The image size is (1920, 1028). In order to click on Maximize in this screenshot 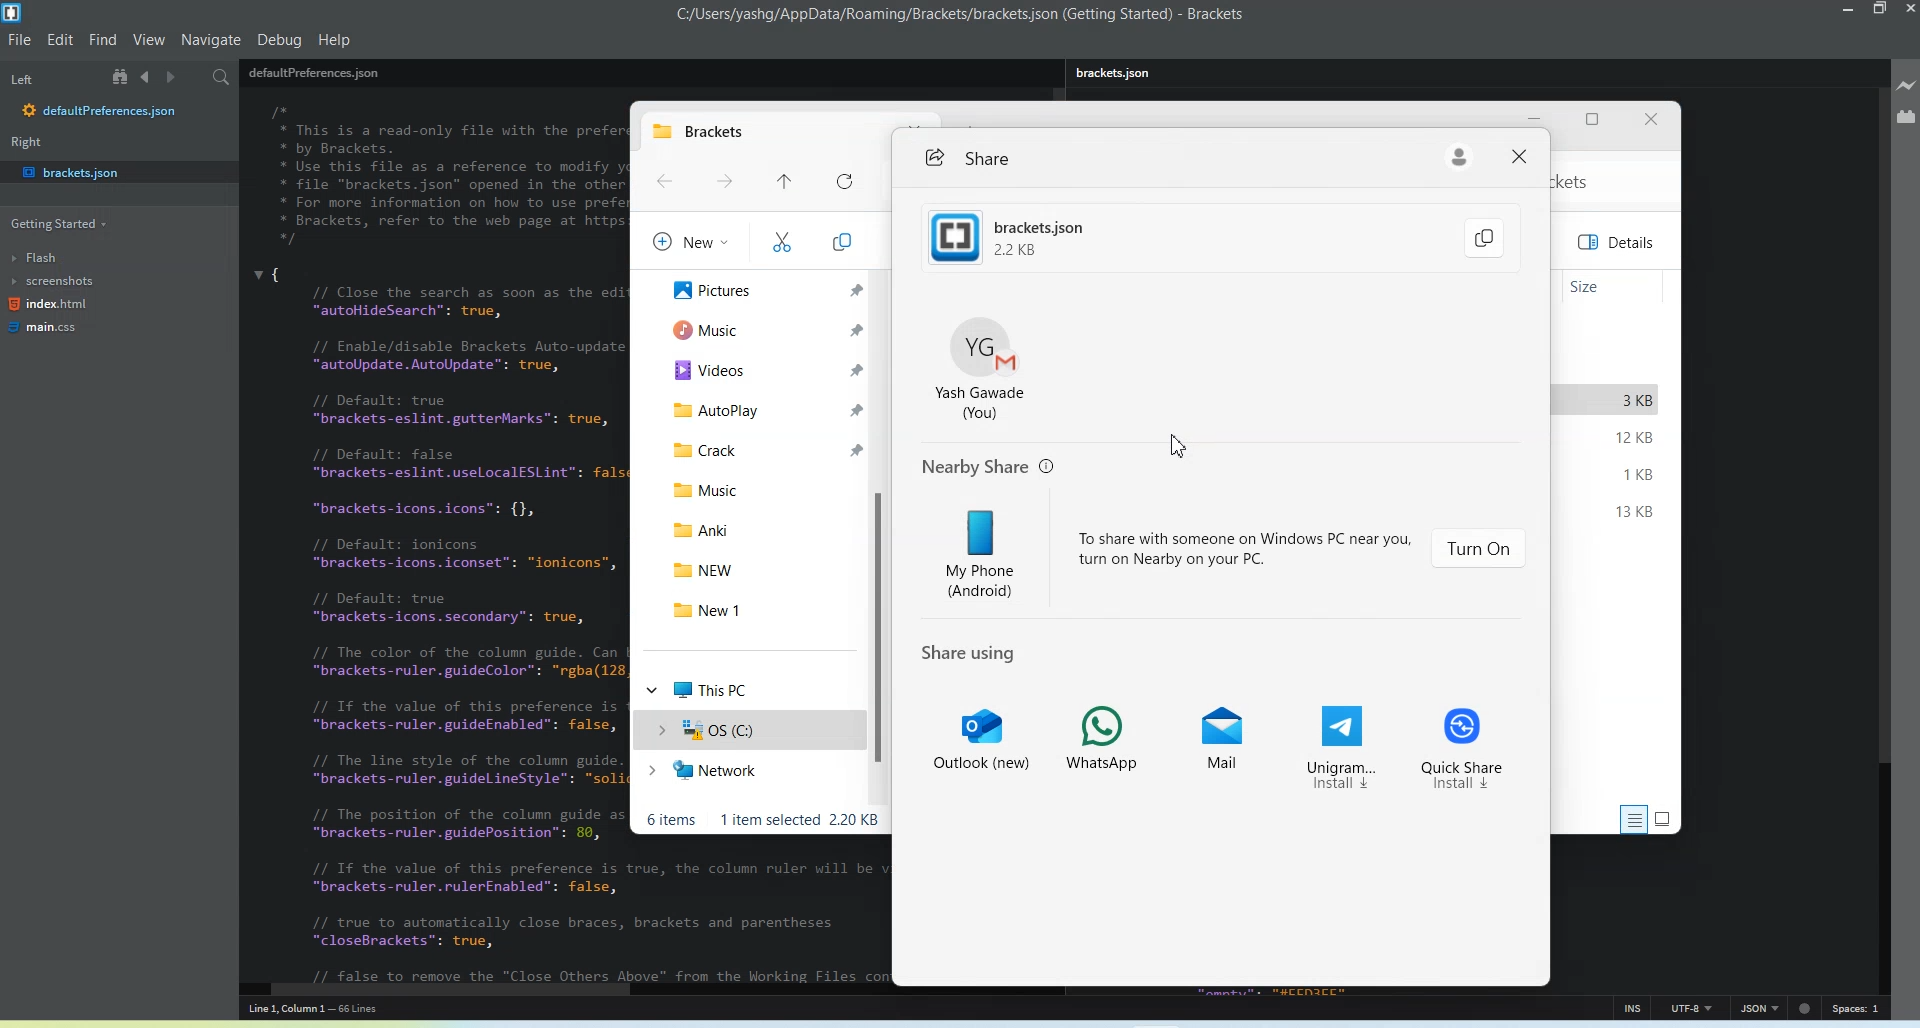, I will do `click(1881, 10)`.